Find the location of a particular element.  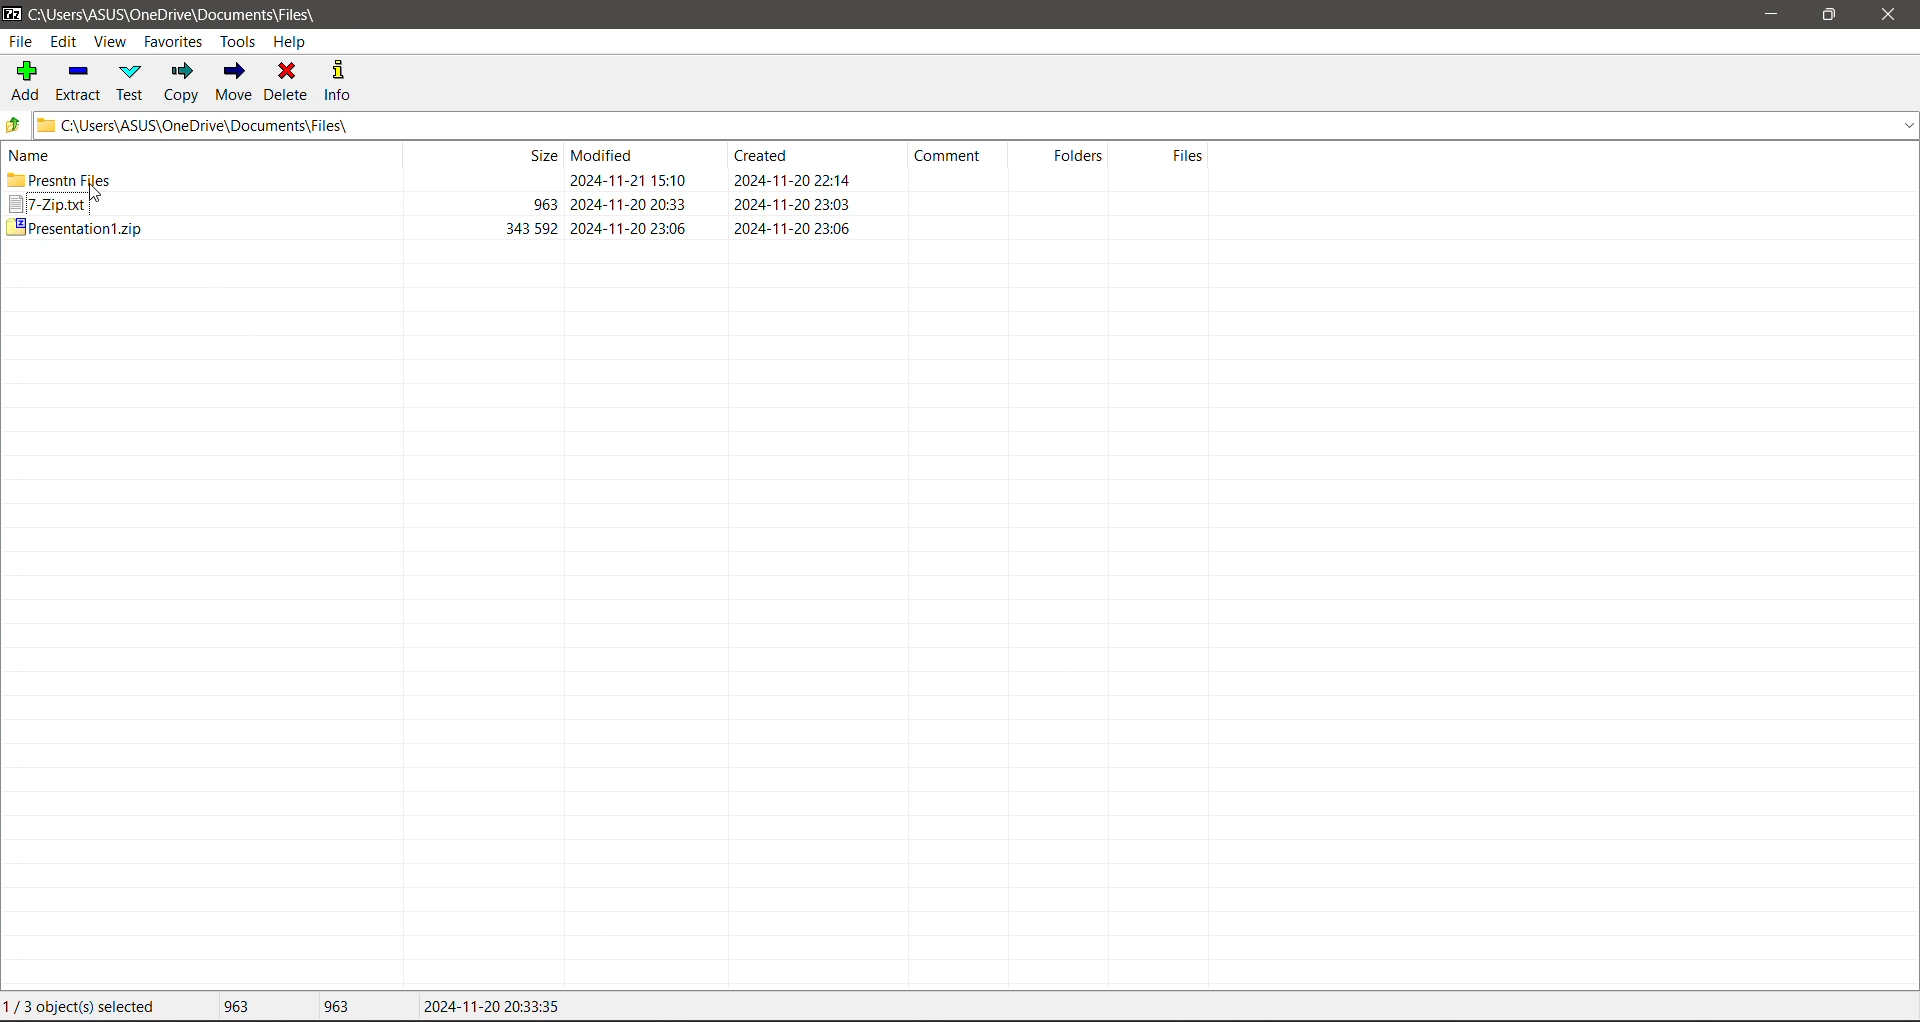

Modified is located at coordinates (608, 152).